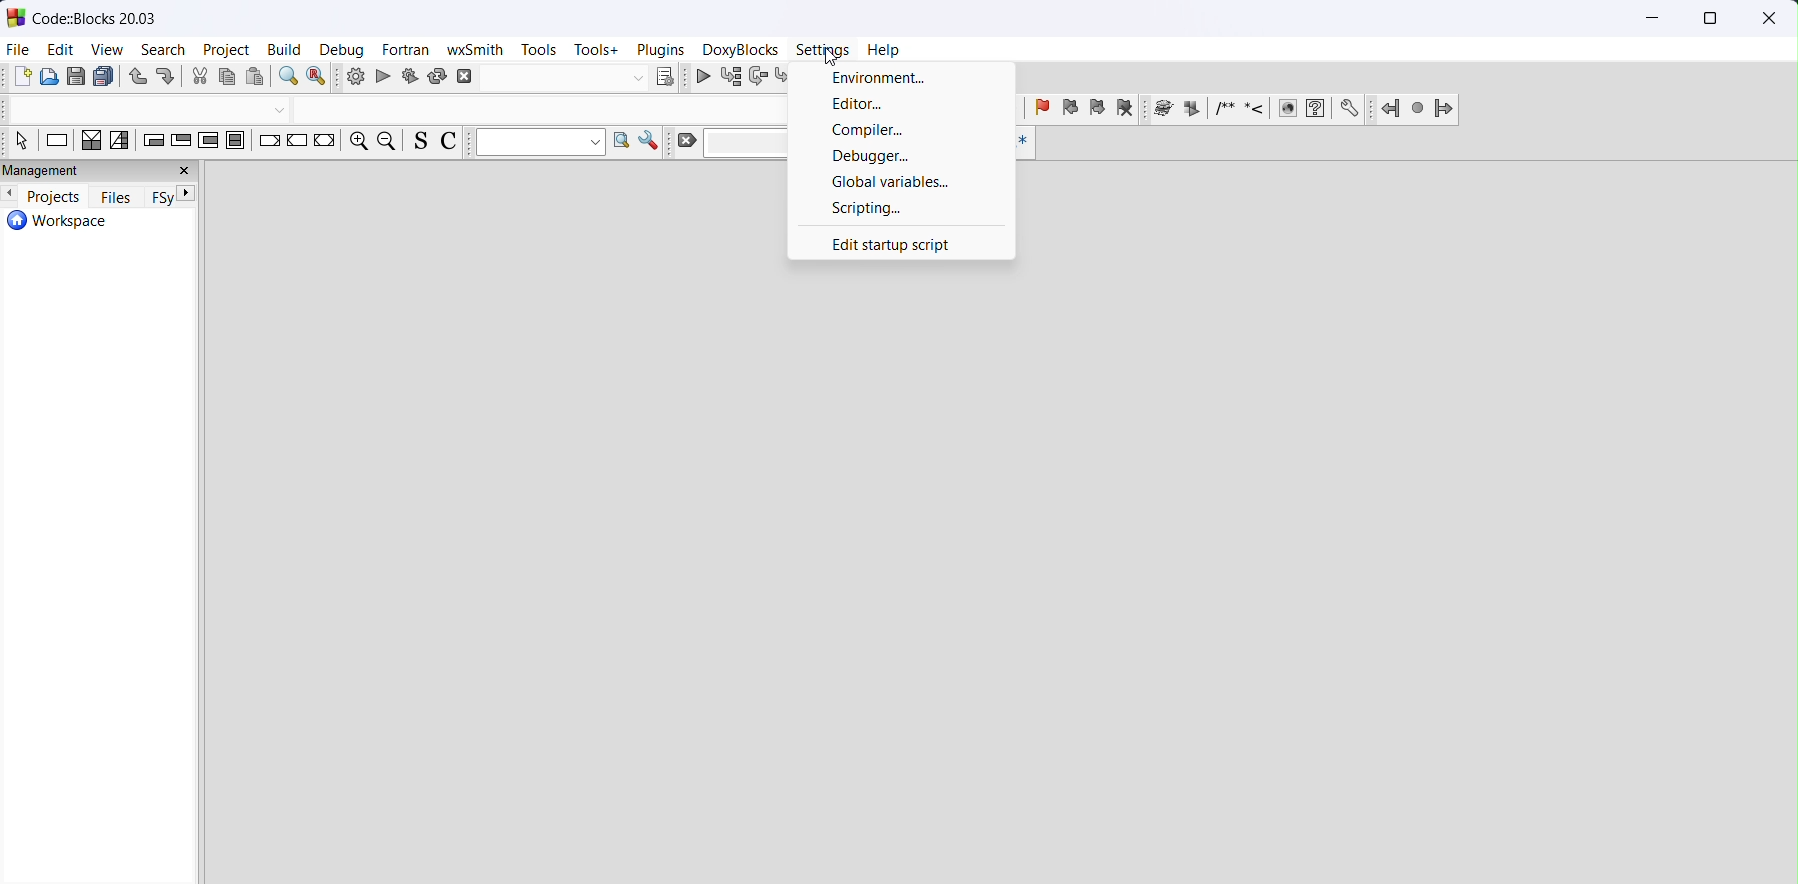  What do you see at coordinates (885, 50) in the screenshot?
I see `help` at bounding box center [885, 50].